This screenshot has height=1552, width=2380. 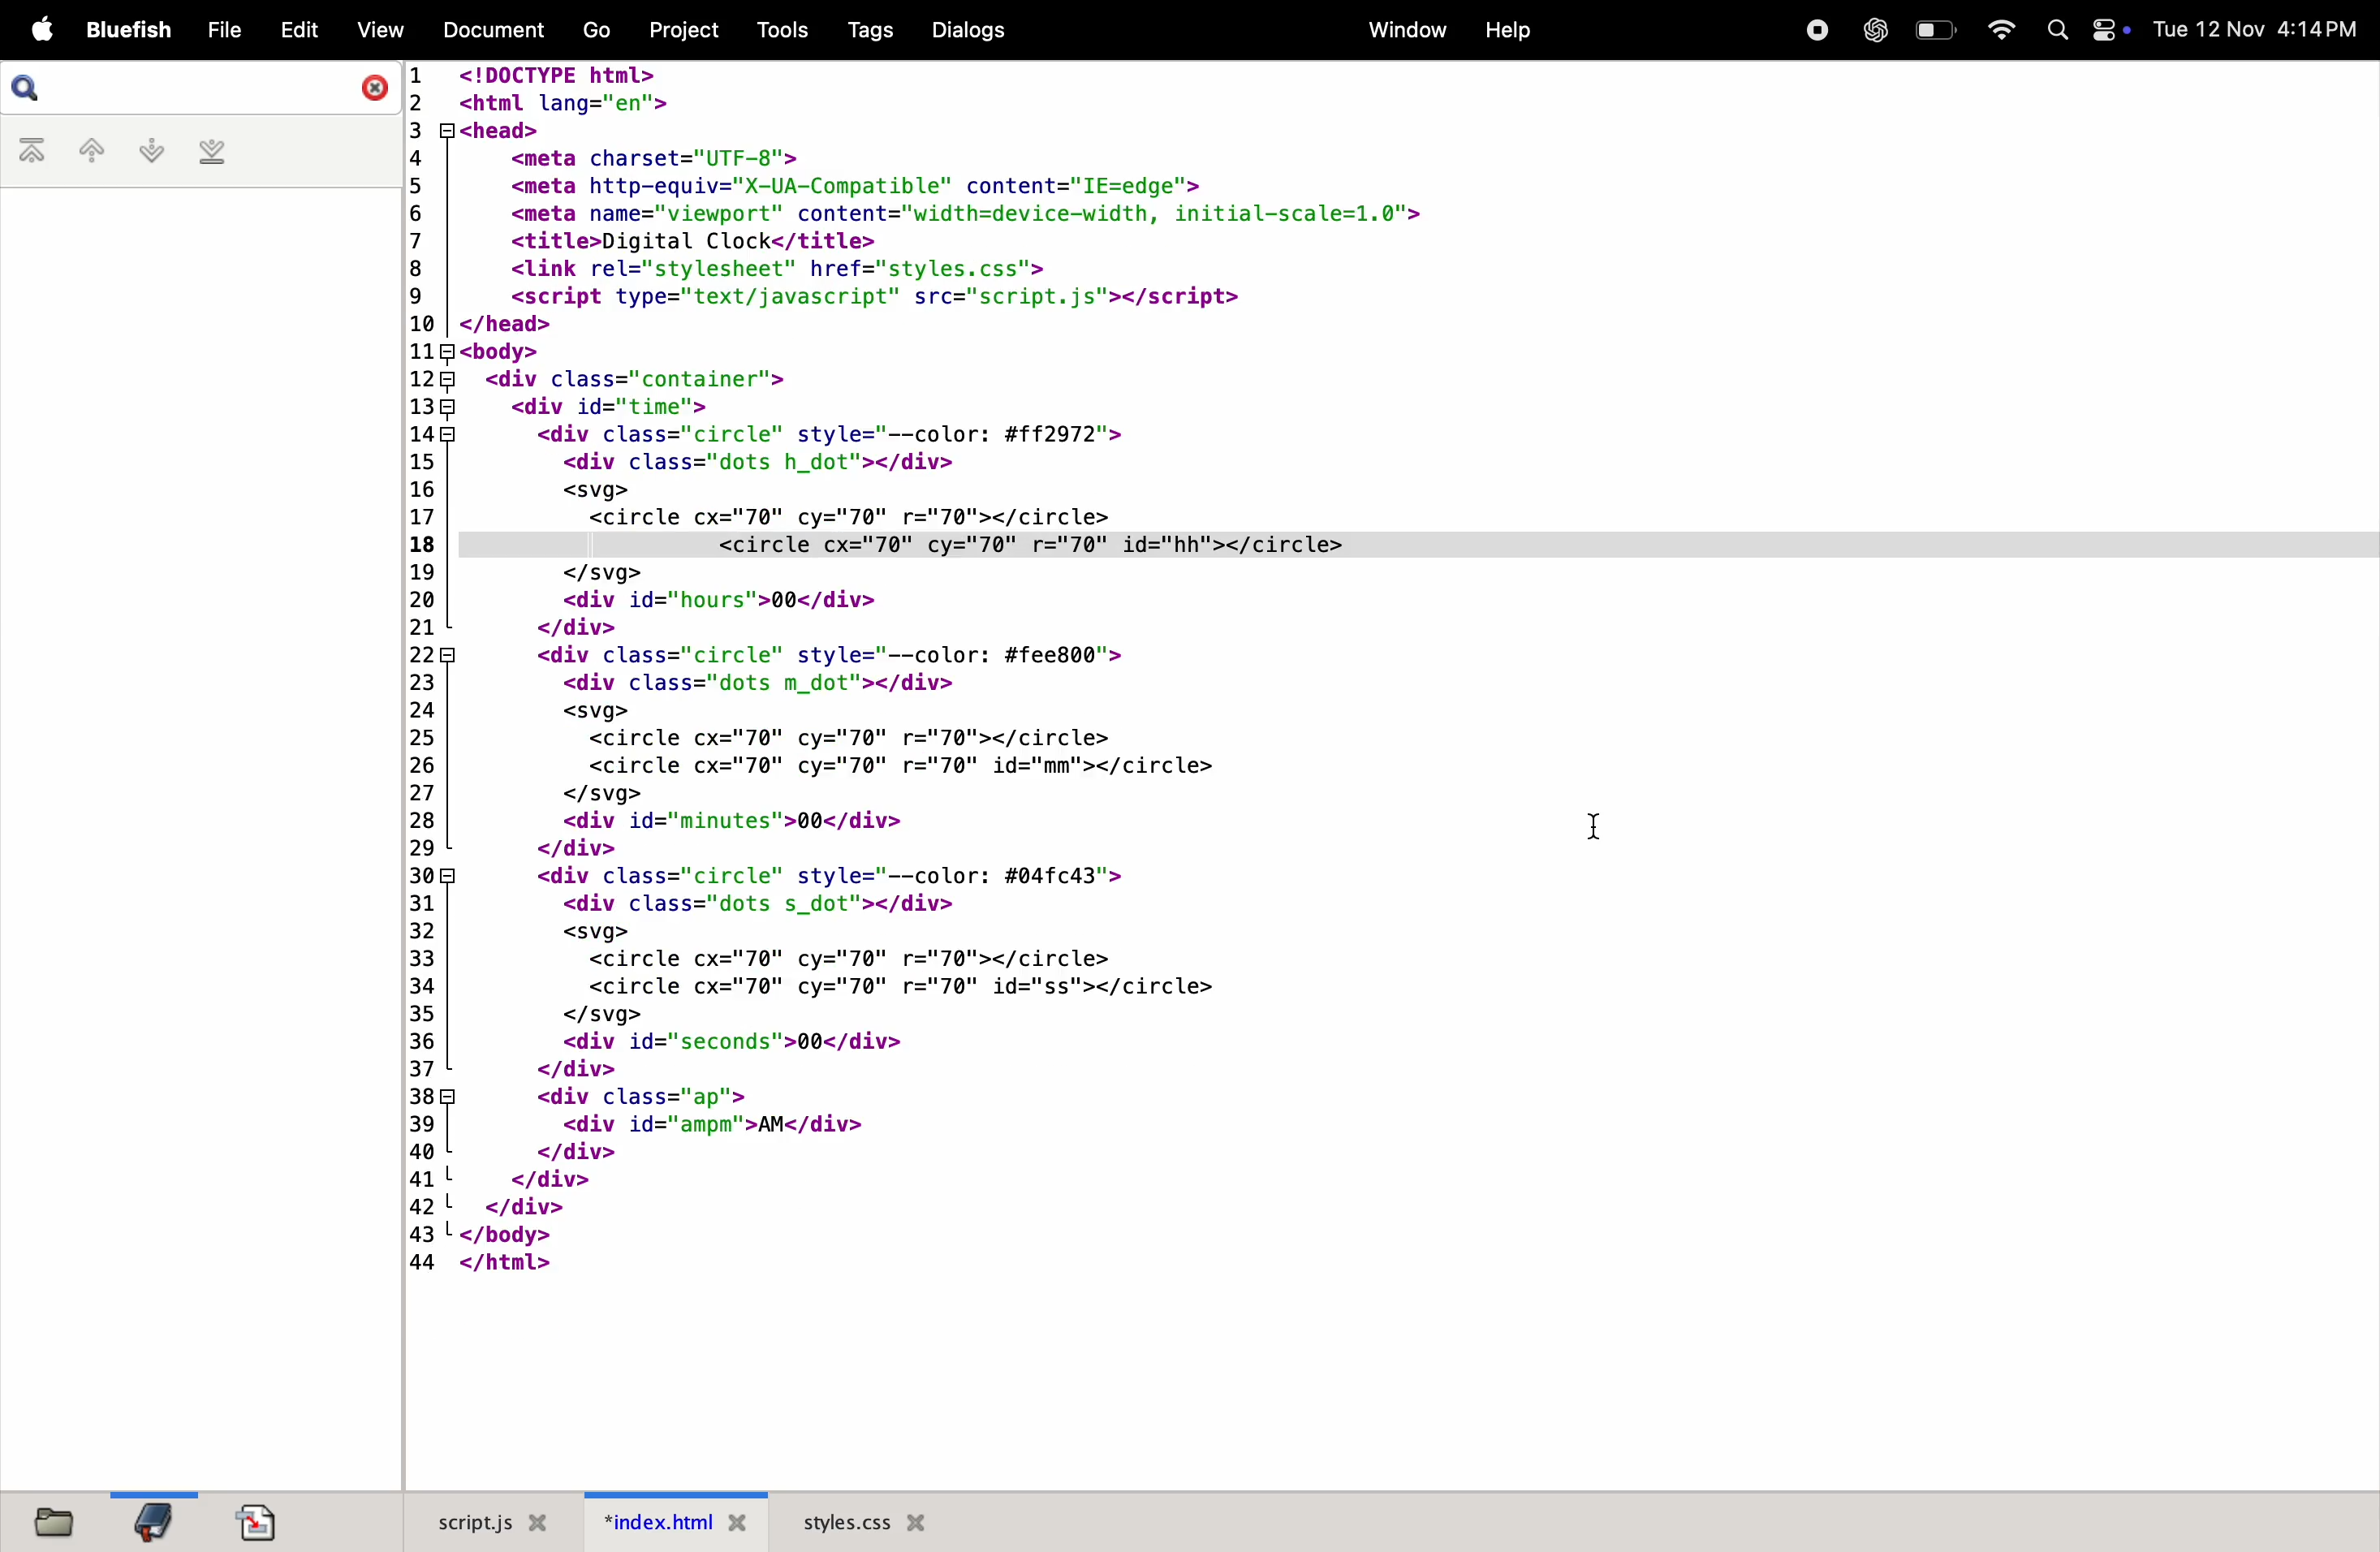 I want to click on Spotlight, so click(x=2058, y=30).